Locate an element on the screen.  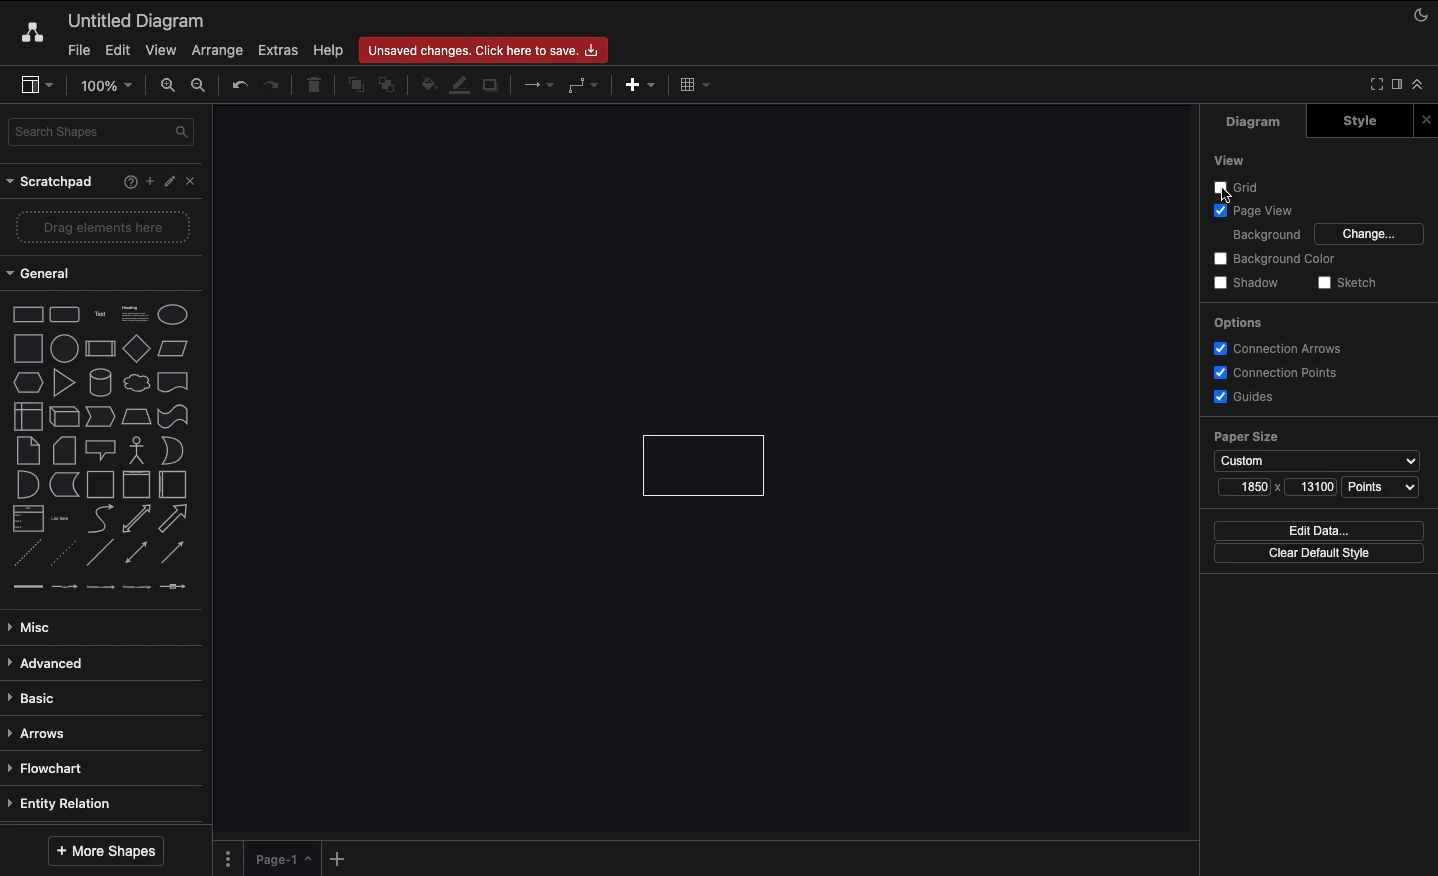
Points is located at coordinates (1381, 488).